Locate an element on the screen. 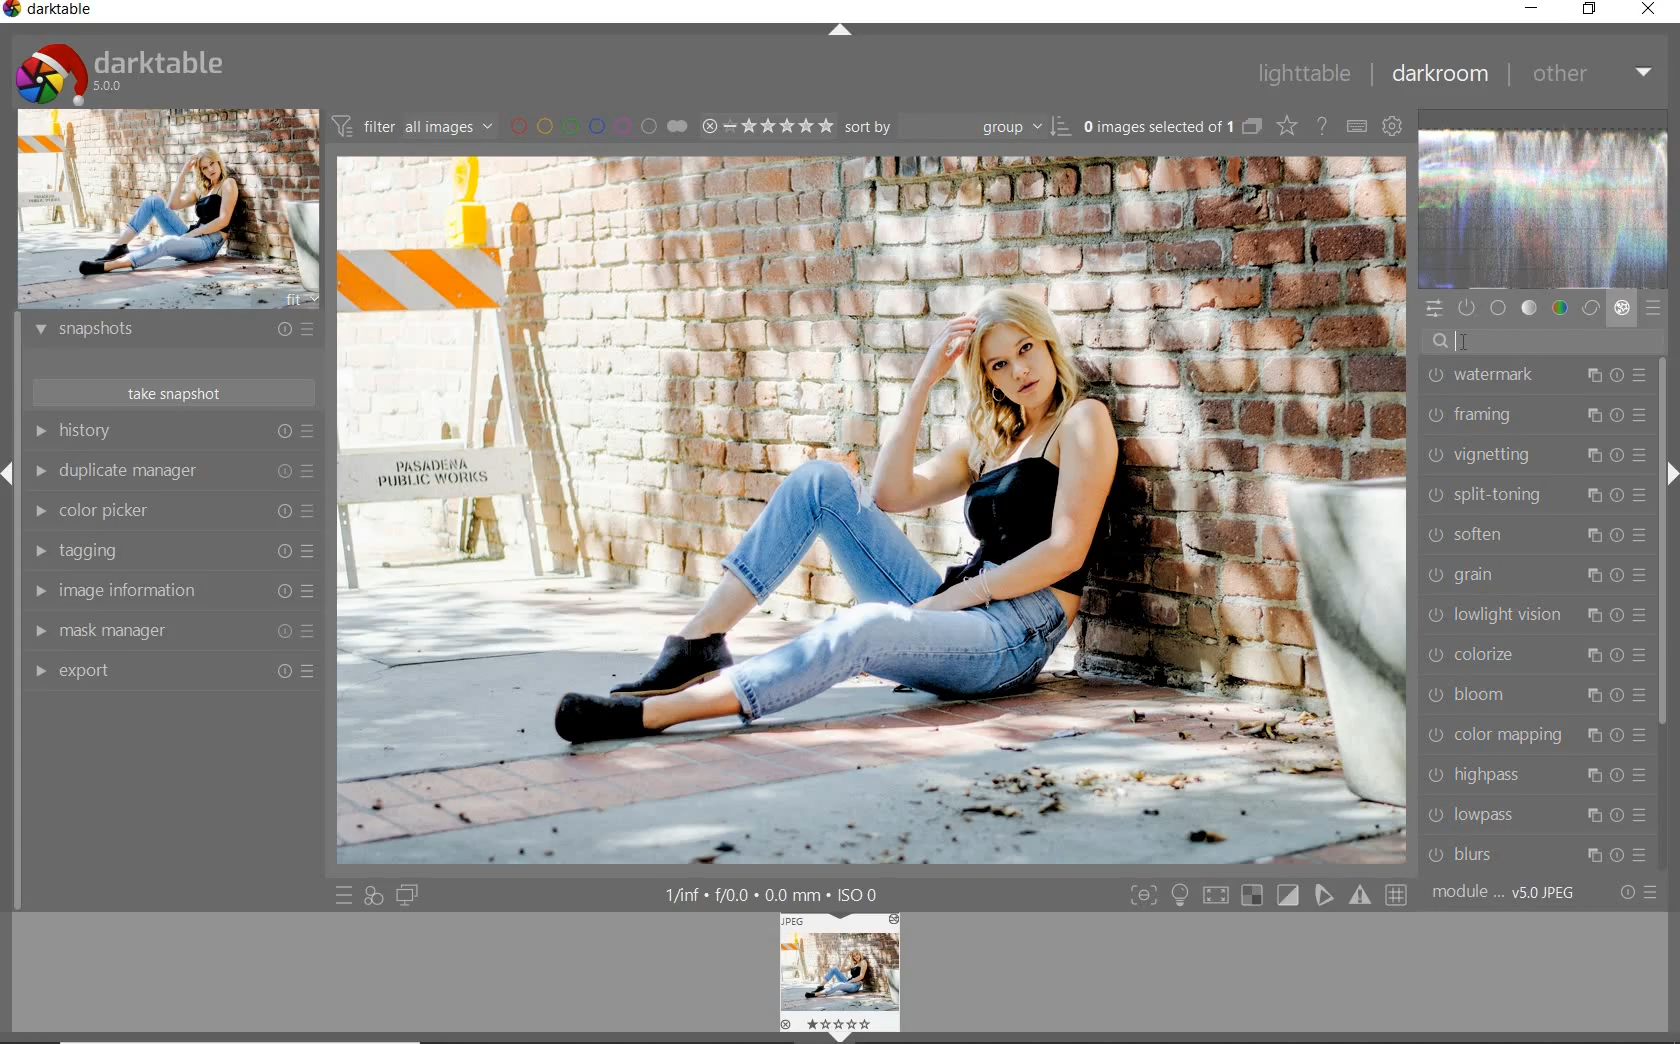 This screenshot has width=1680, height=1044. tone is located at coordinates (1530, 309).